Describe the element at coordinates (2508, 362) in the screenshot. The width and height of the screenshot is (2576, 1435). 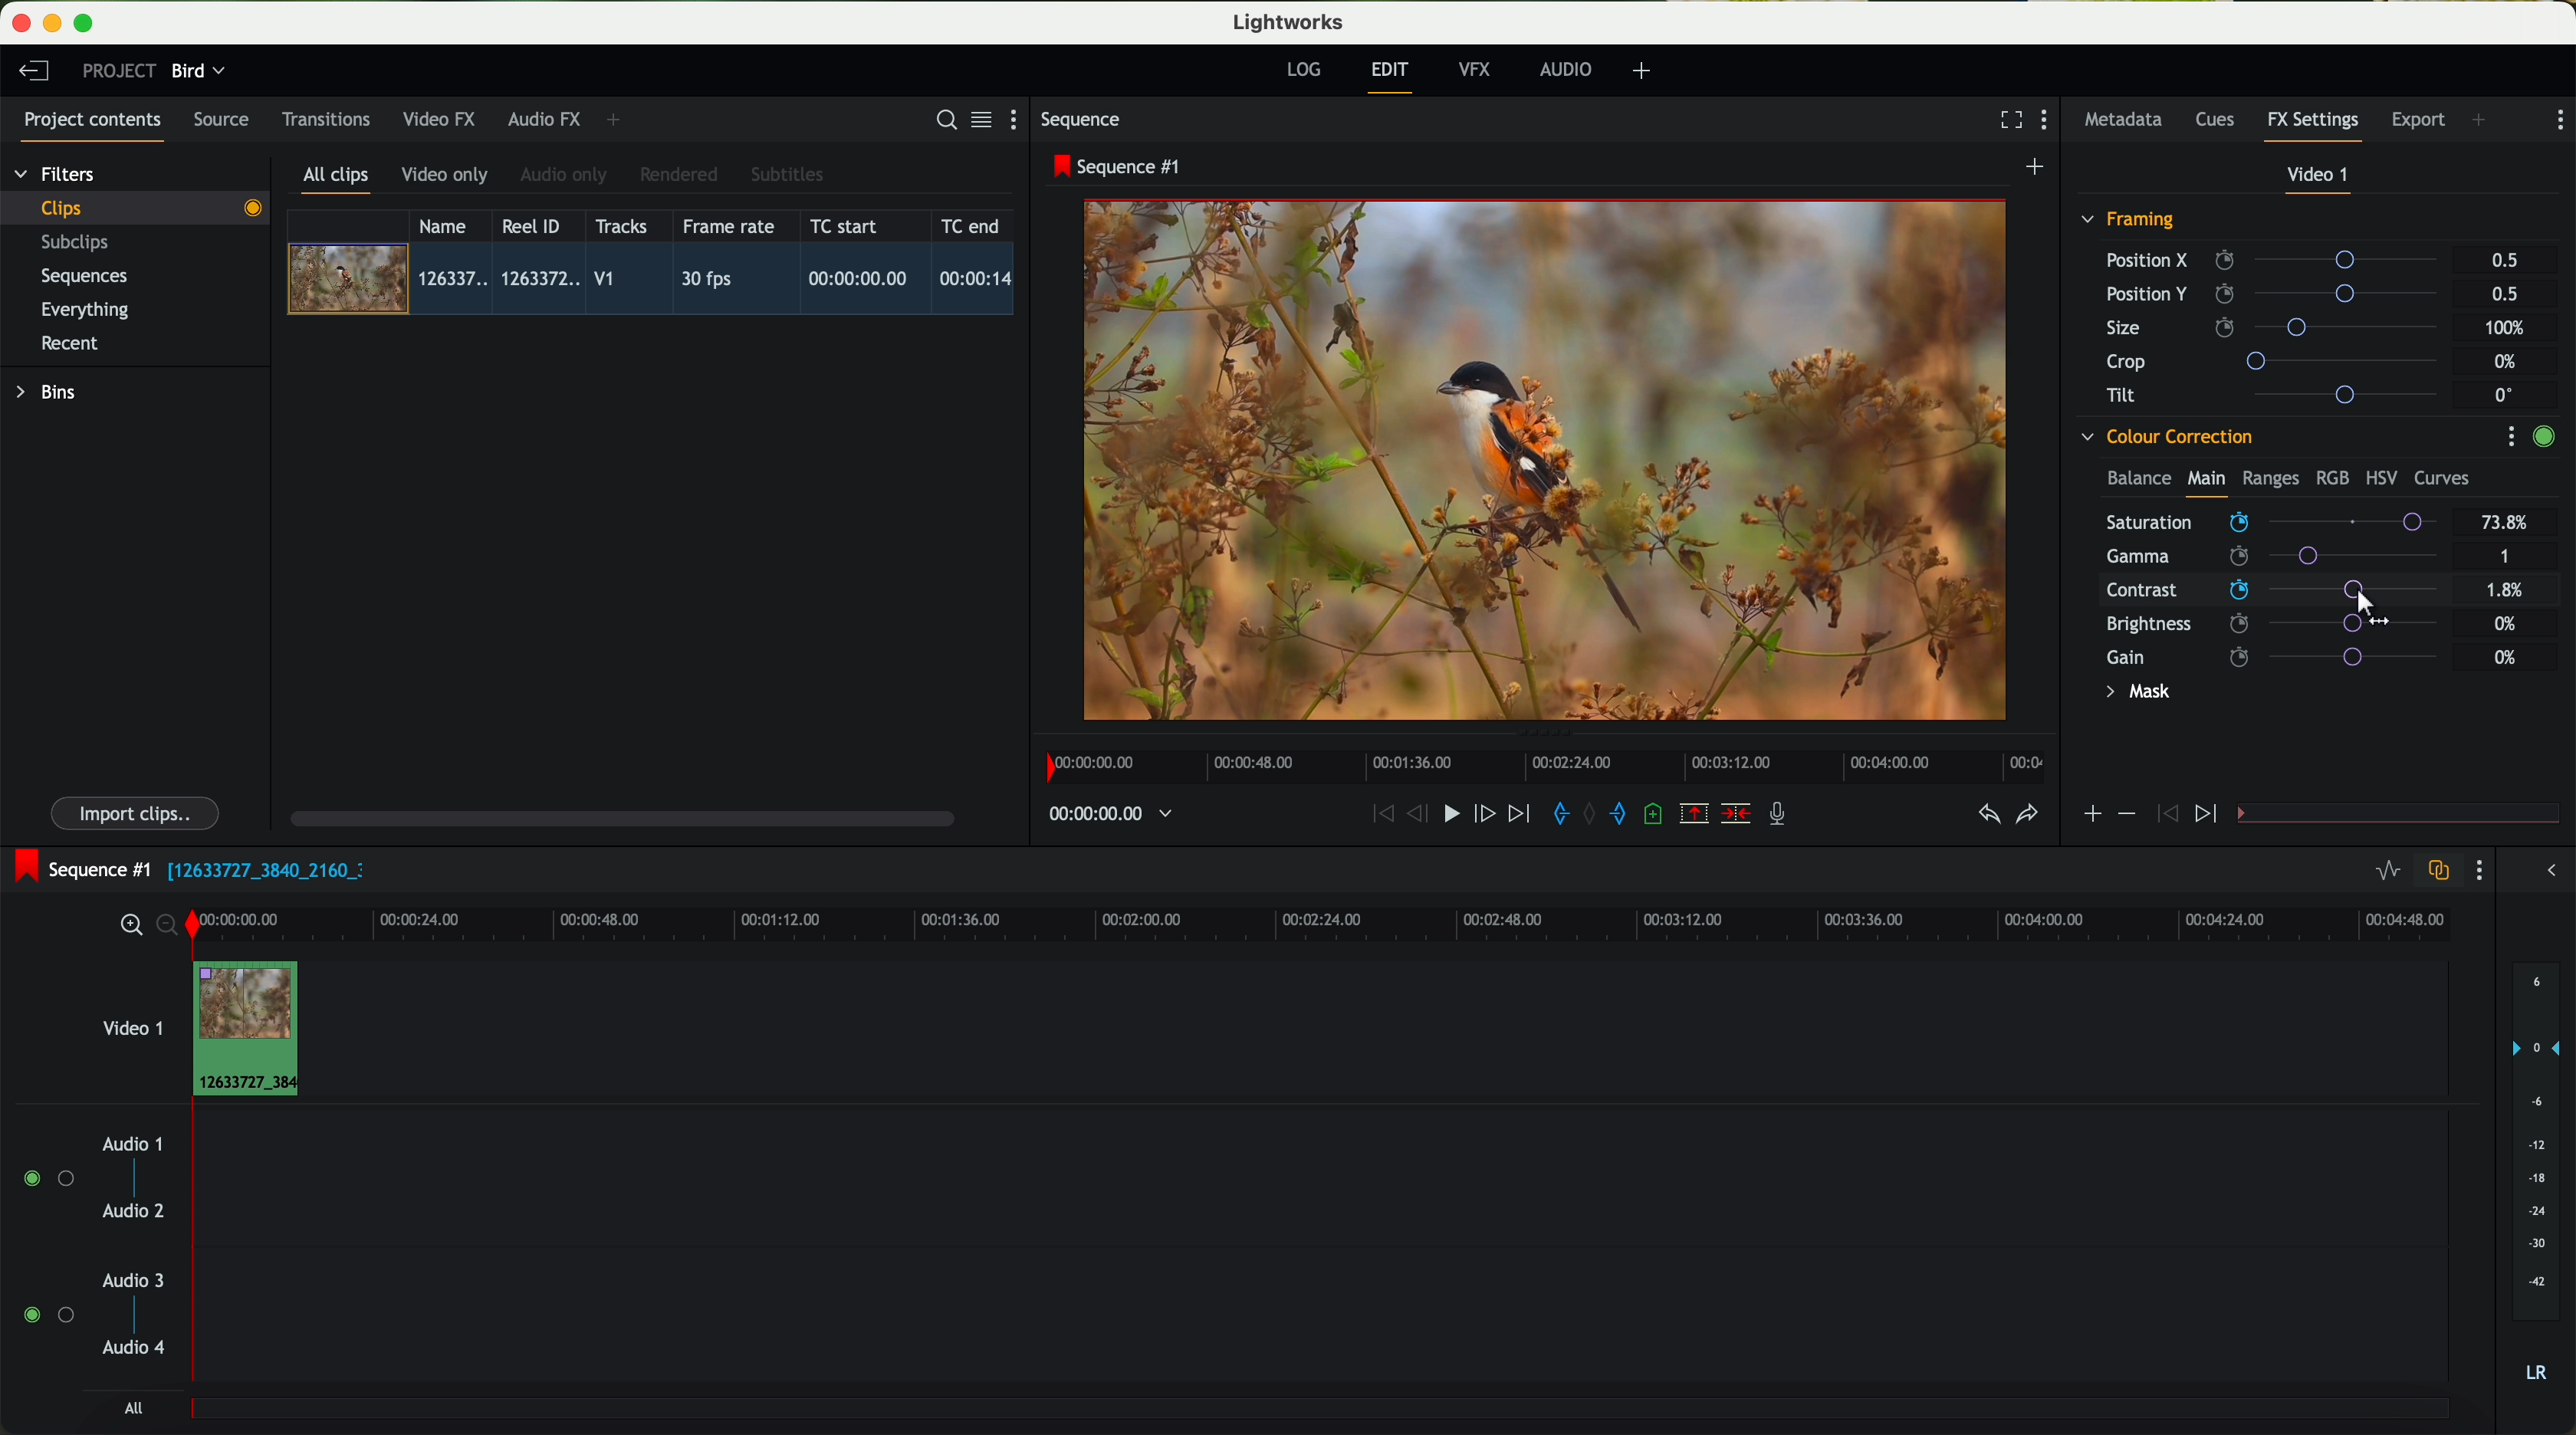
I see `0%` at that location.